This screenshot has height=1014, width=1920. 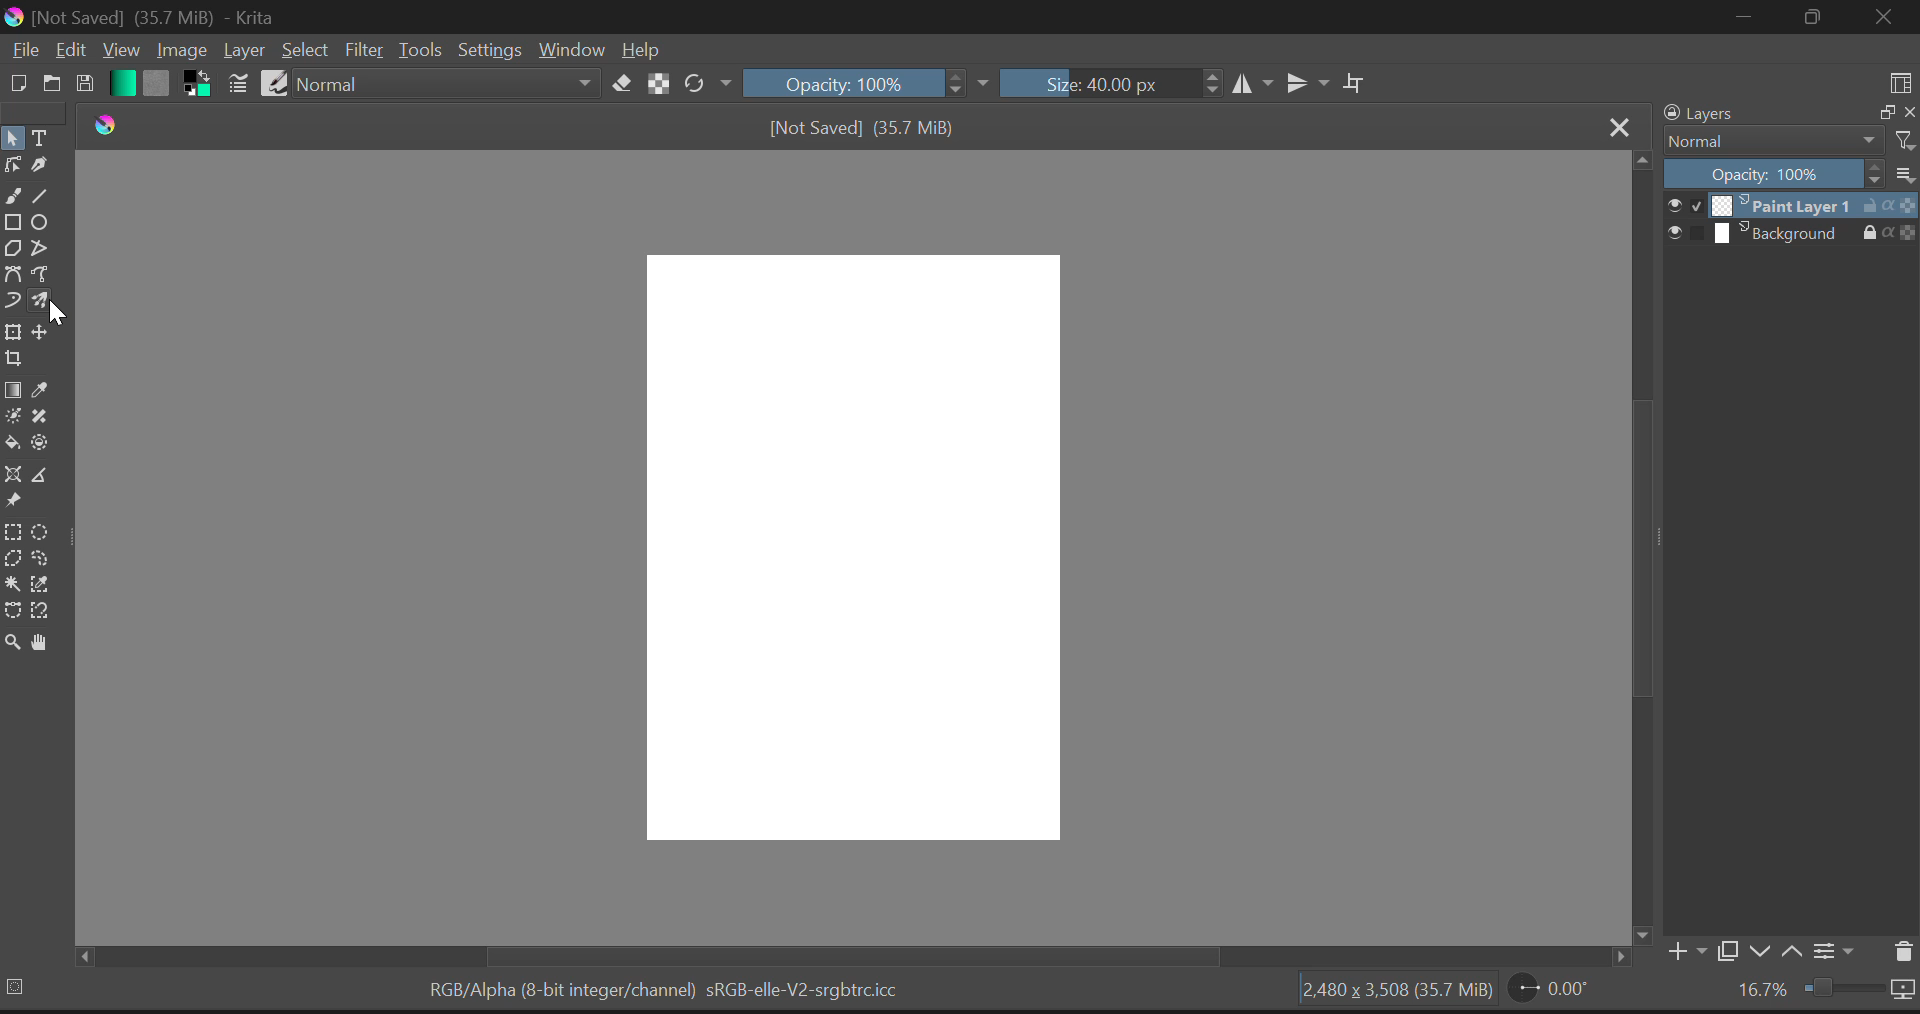 What do you see at coordinates (1697, 114) in the screenshot?
I see `Layers` at bounding box center [1697, 114].